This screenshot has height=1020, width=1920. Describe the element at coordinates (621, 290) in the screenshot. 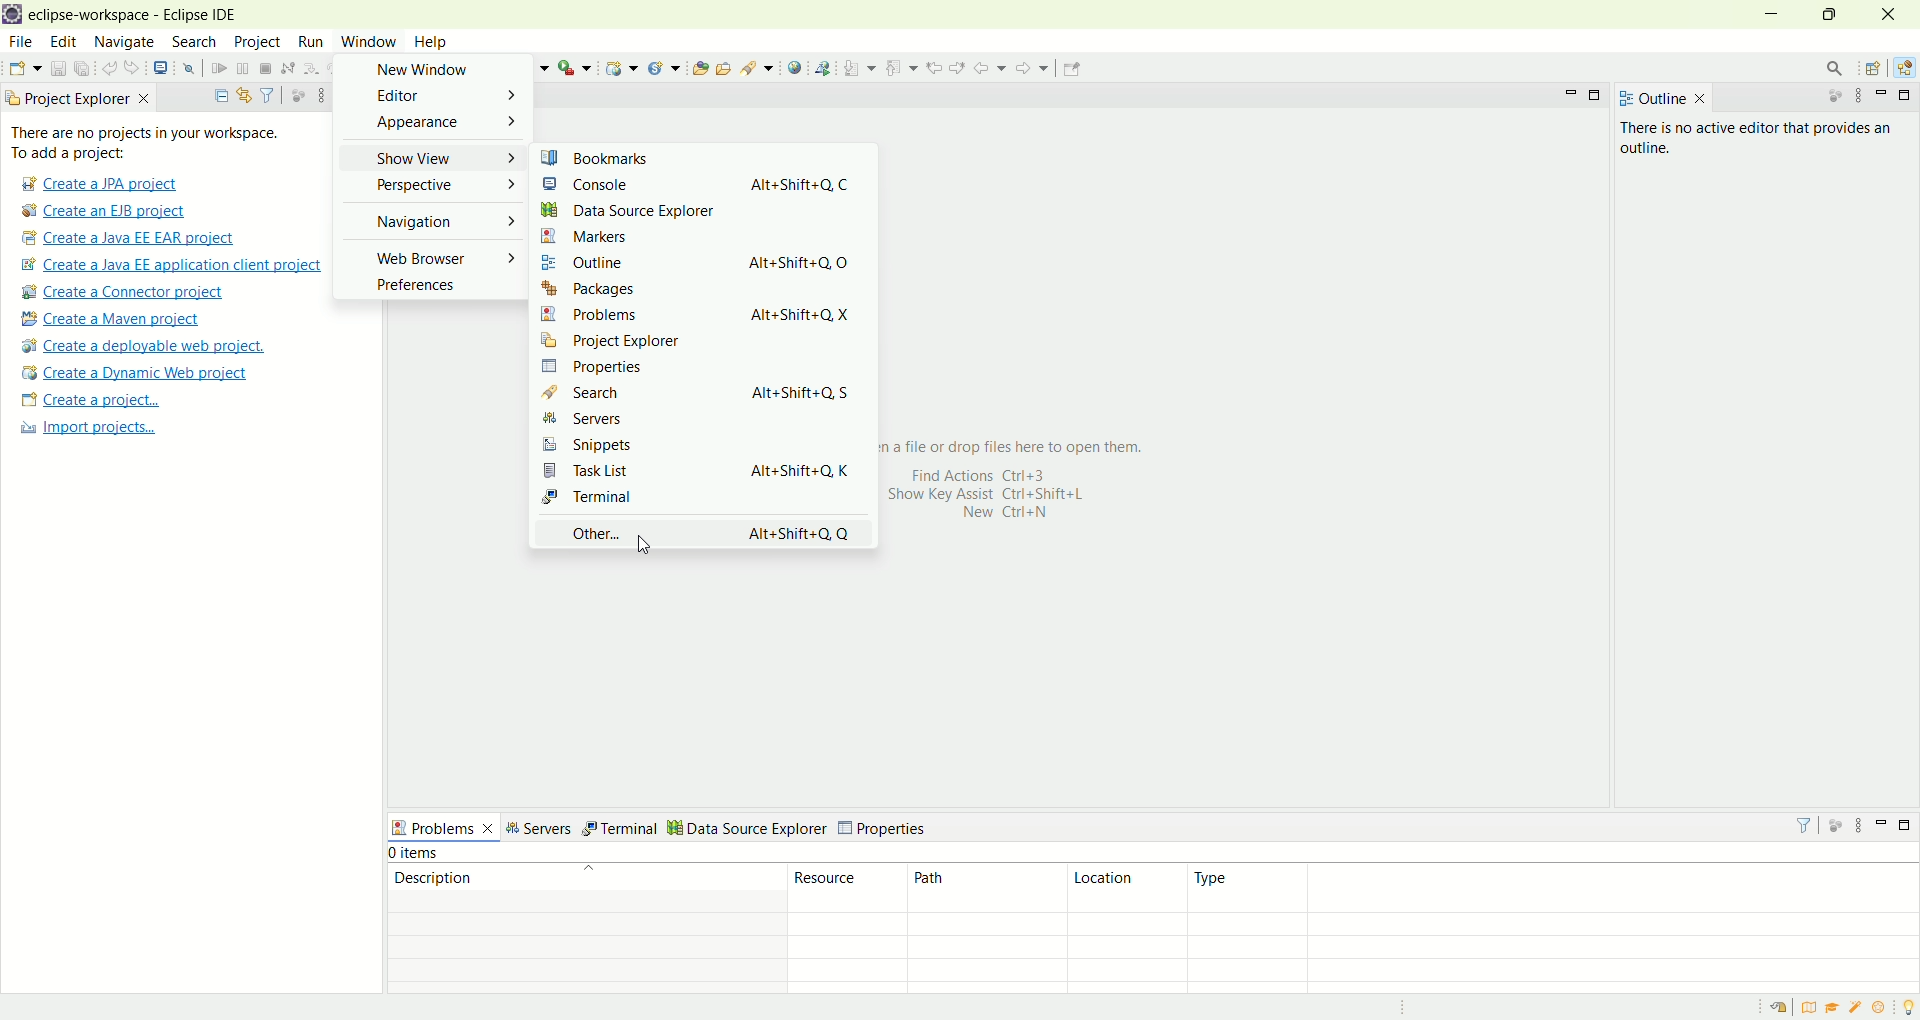

I see `packages` at that location.